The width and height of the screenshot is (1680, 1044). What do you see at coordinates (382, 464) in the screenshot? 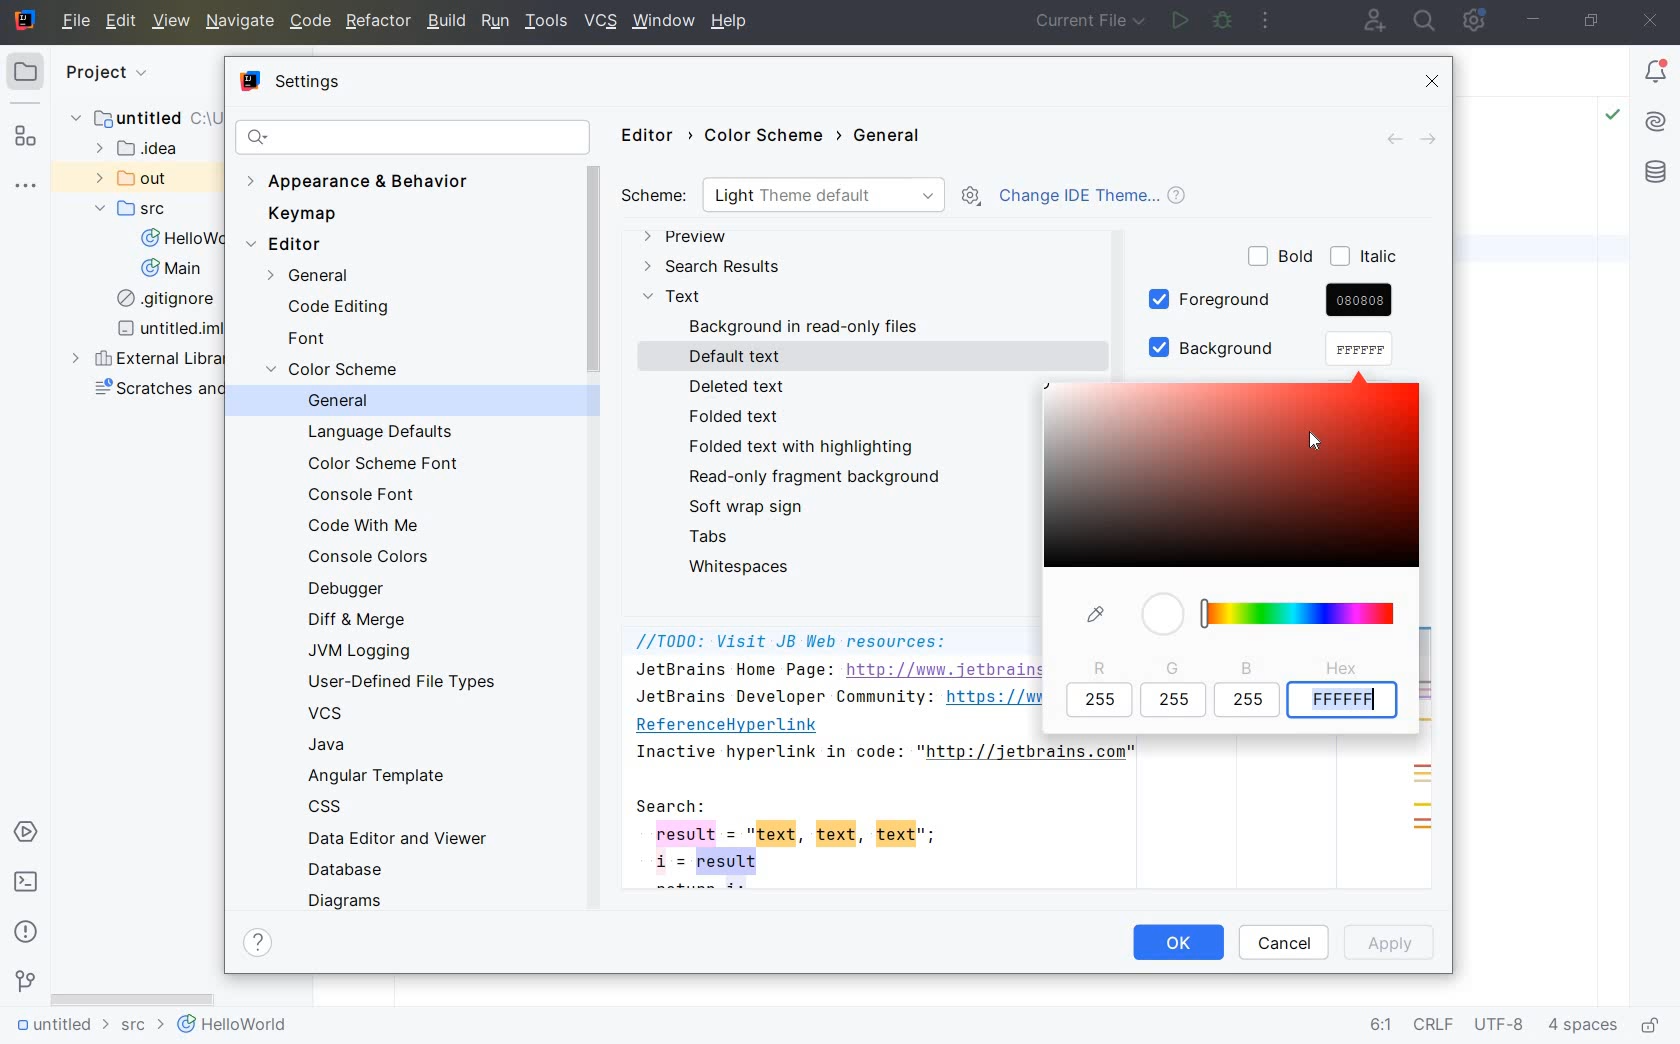
I see `COLOR SCHEME FONT` at bounding box center [382, 464].